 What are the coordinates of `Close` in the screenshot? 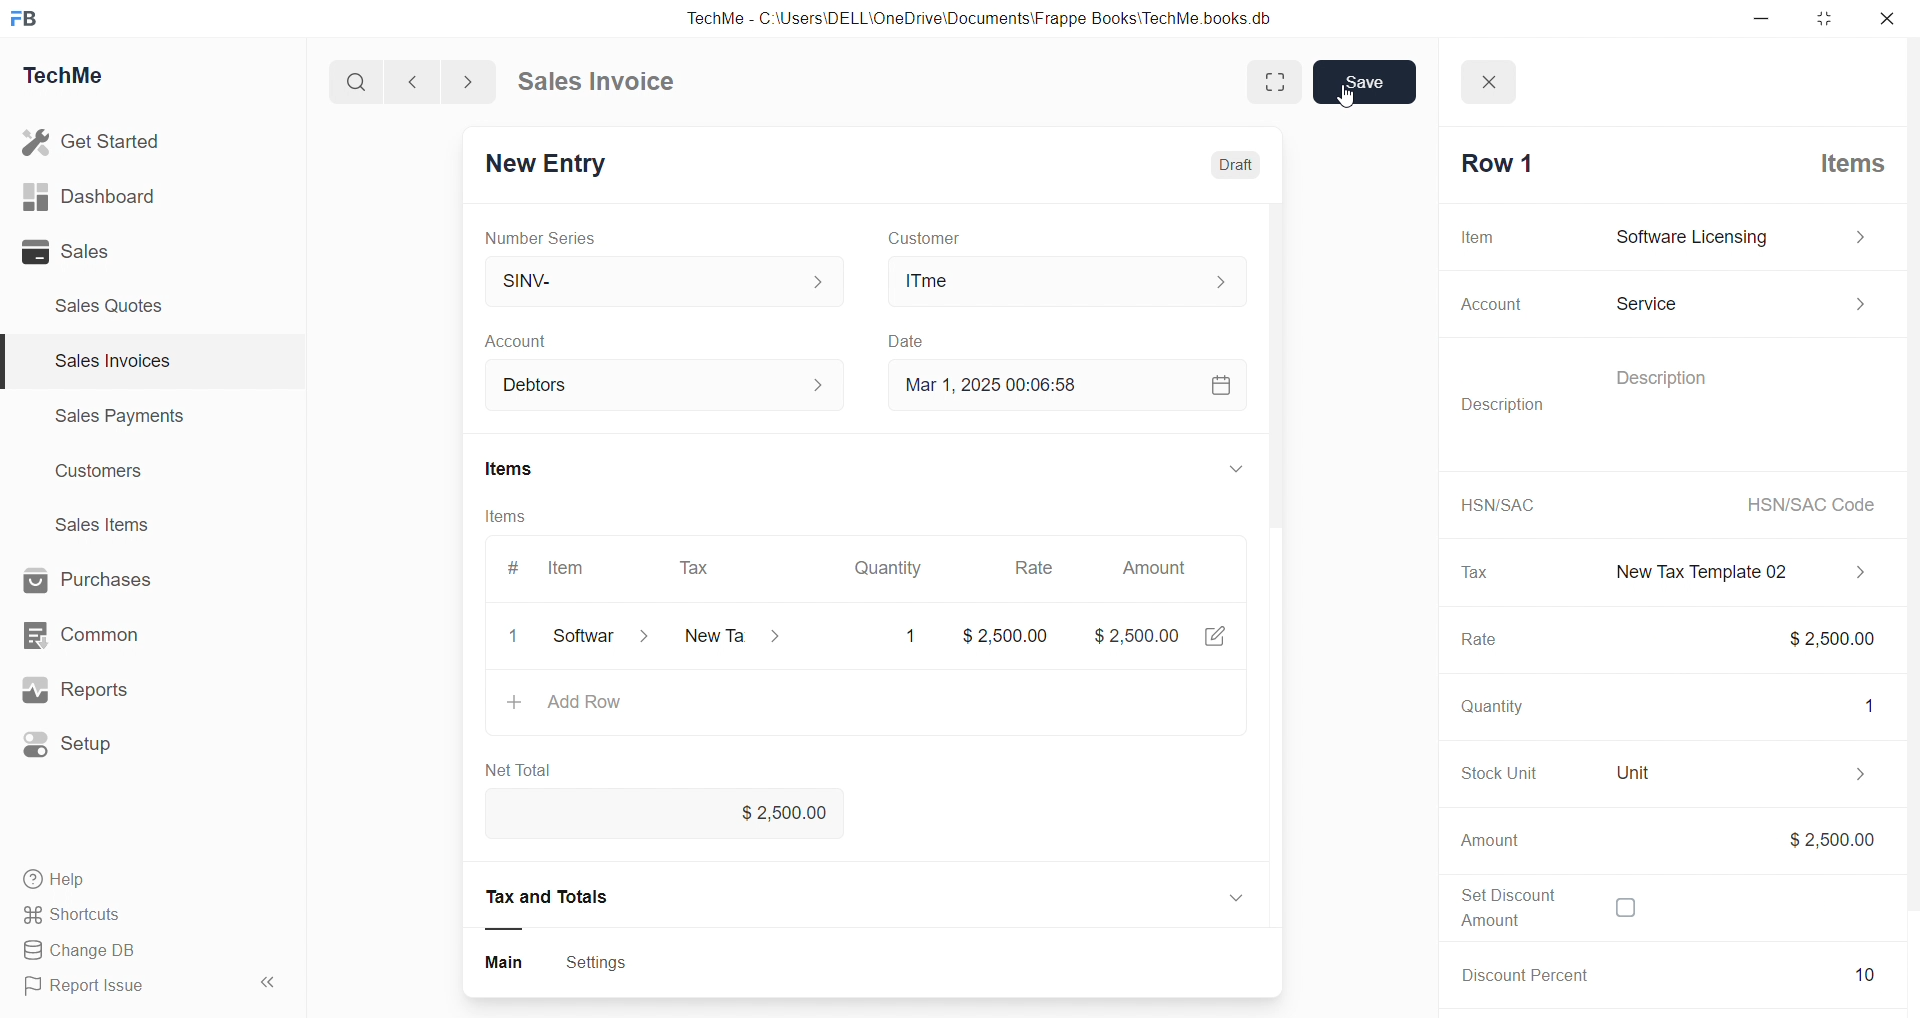 It's located at (1495, 76).